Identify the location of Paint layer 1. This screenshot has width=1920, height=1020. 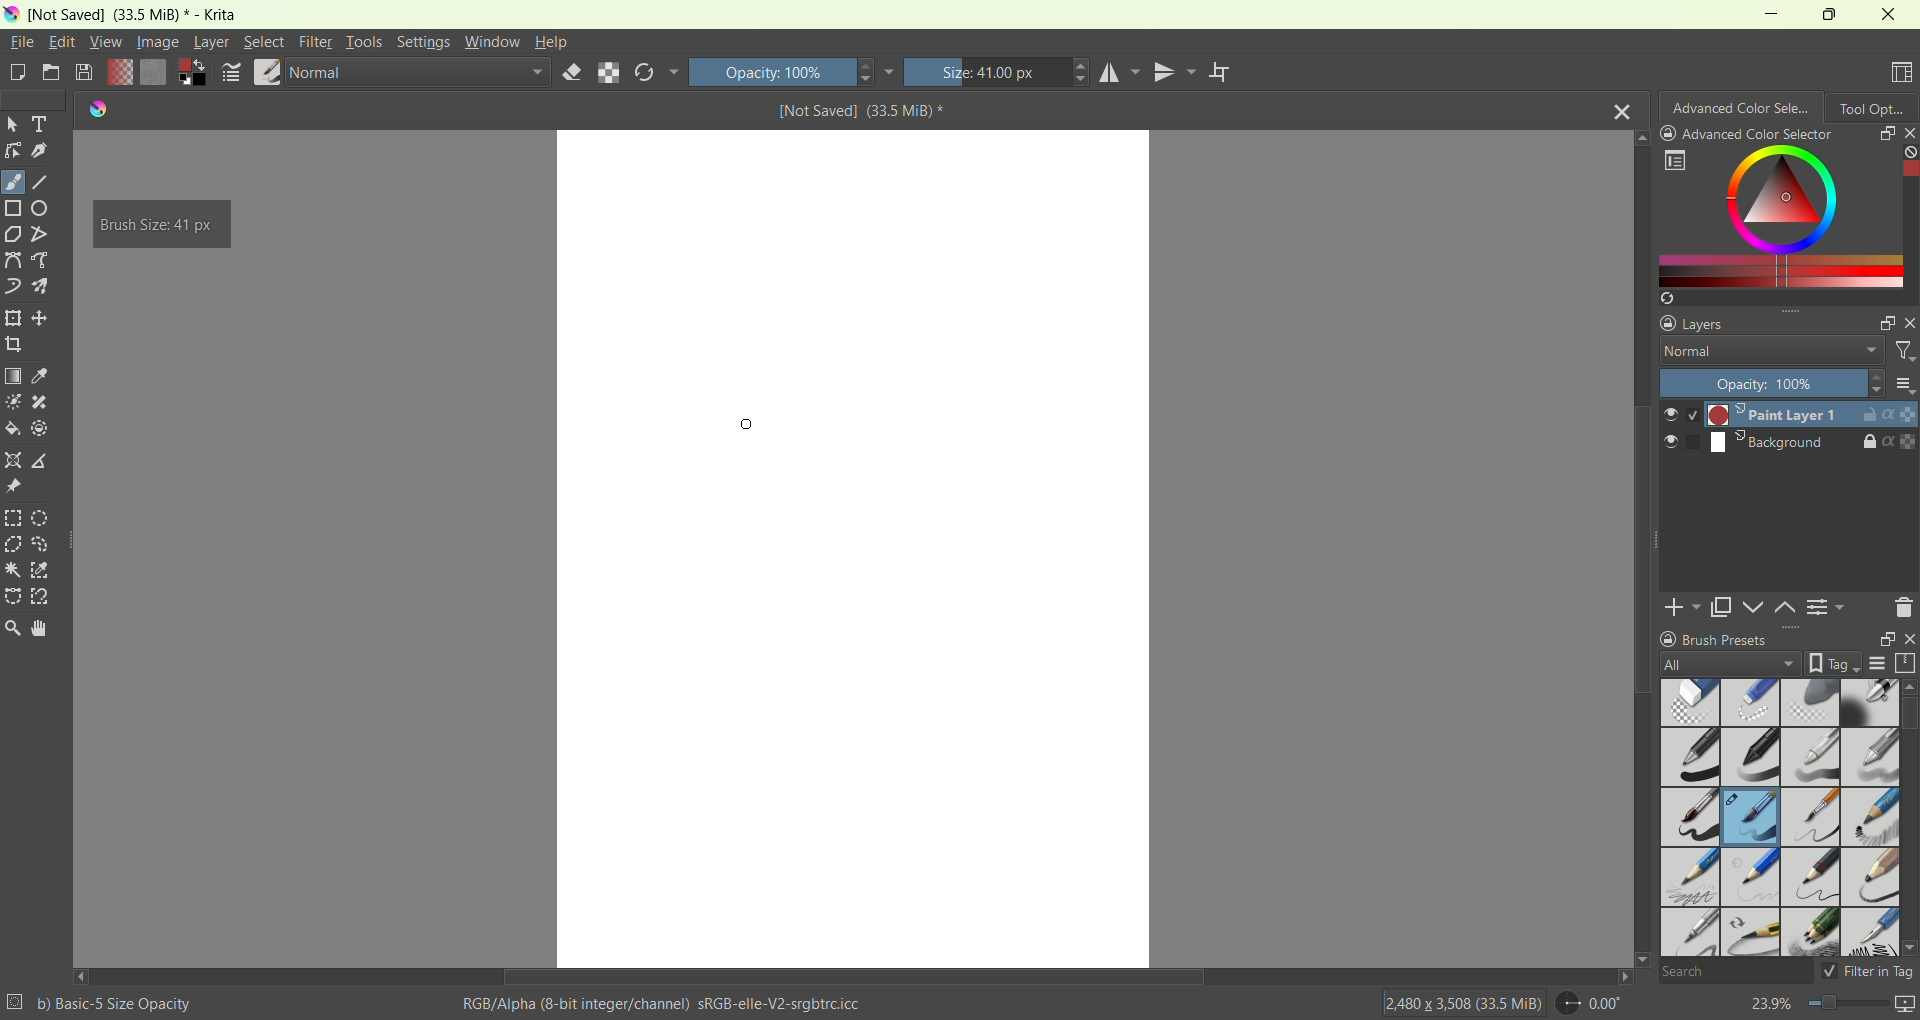
(1750, 414).